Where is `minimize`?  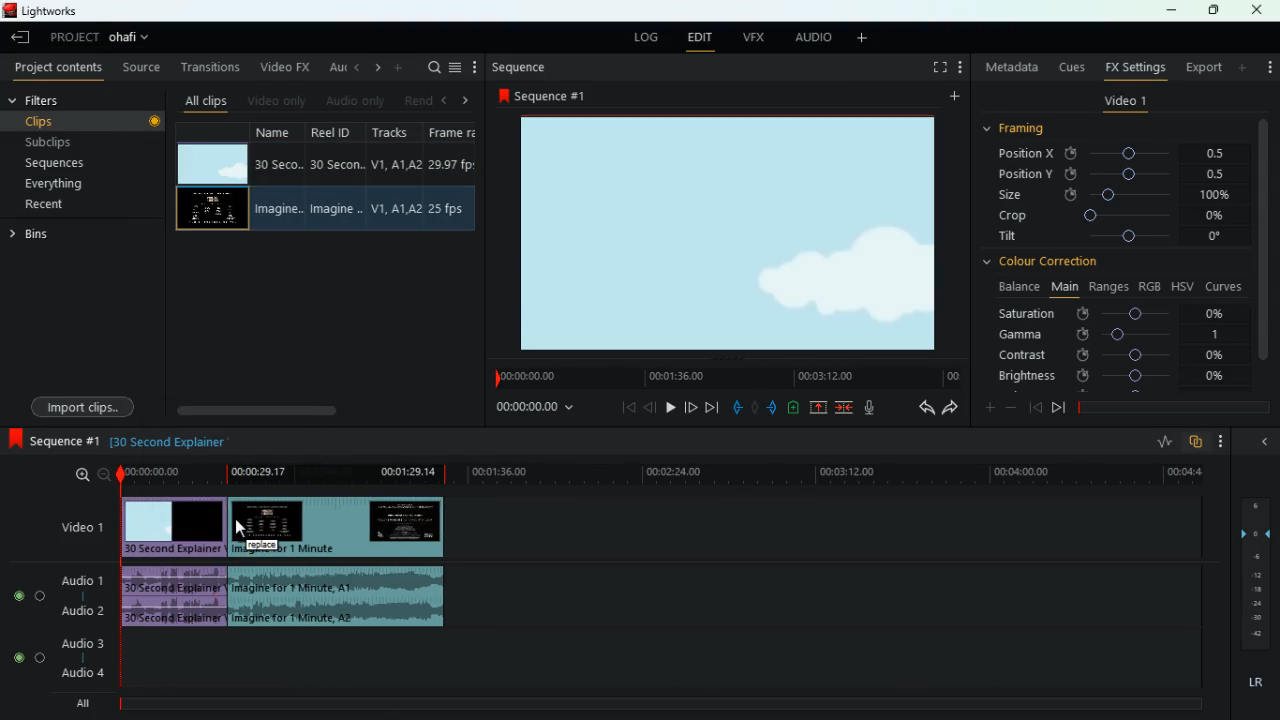 minimize is located at coordinates (1171, 12).